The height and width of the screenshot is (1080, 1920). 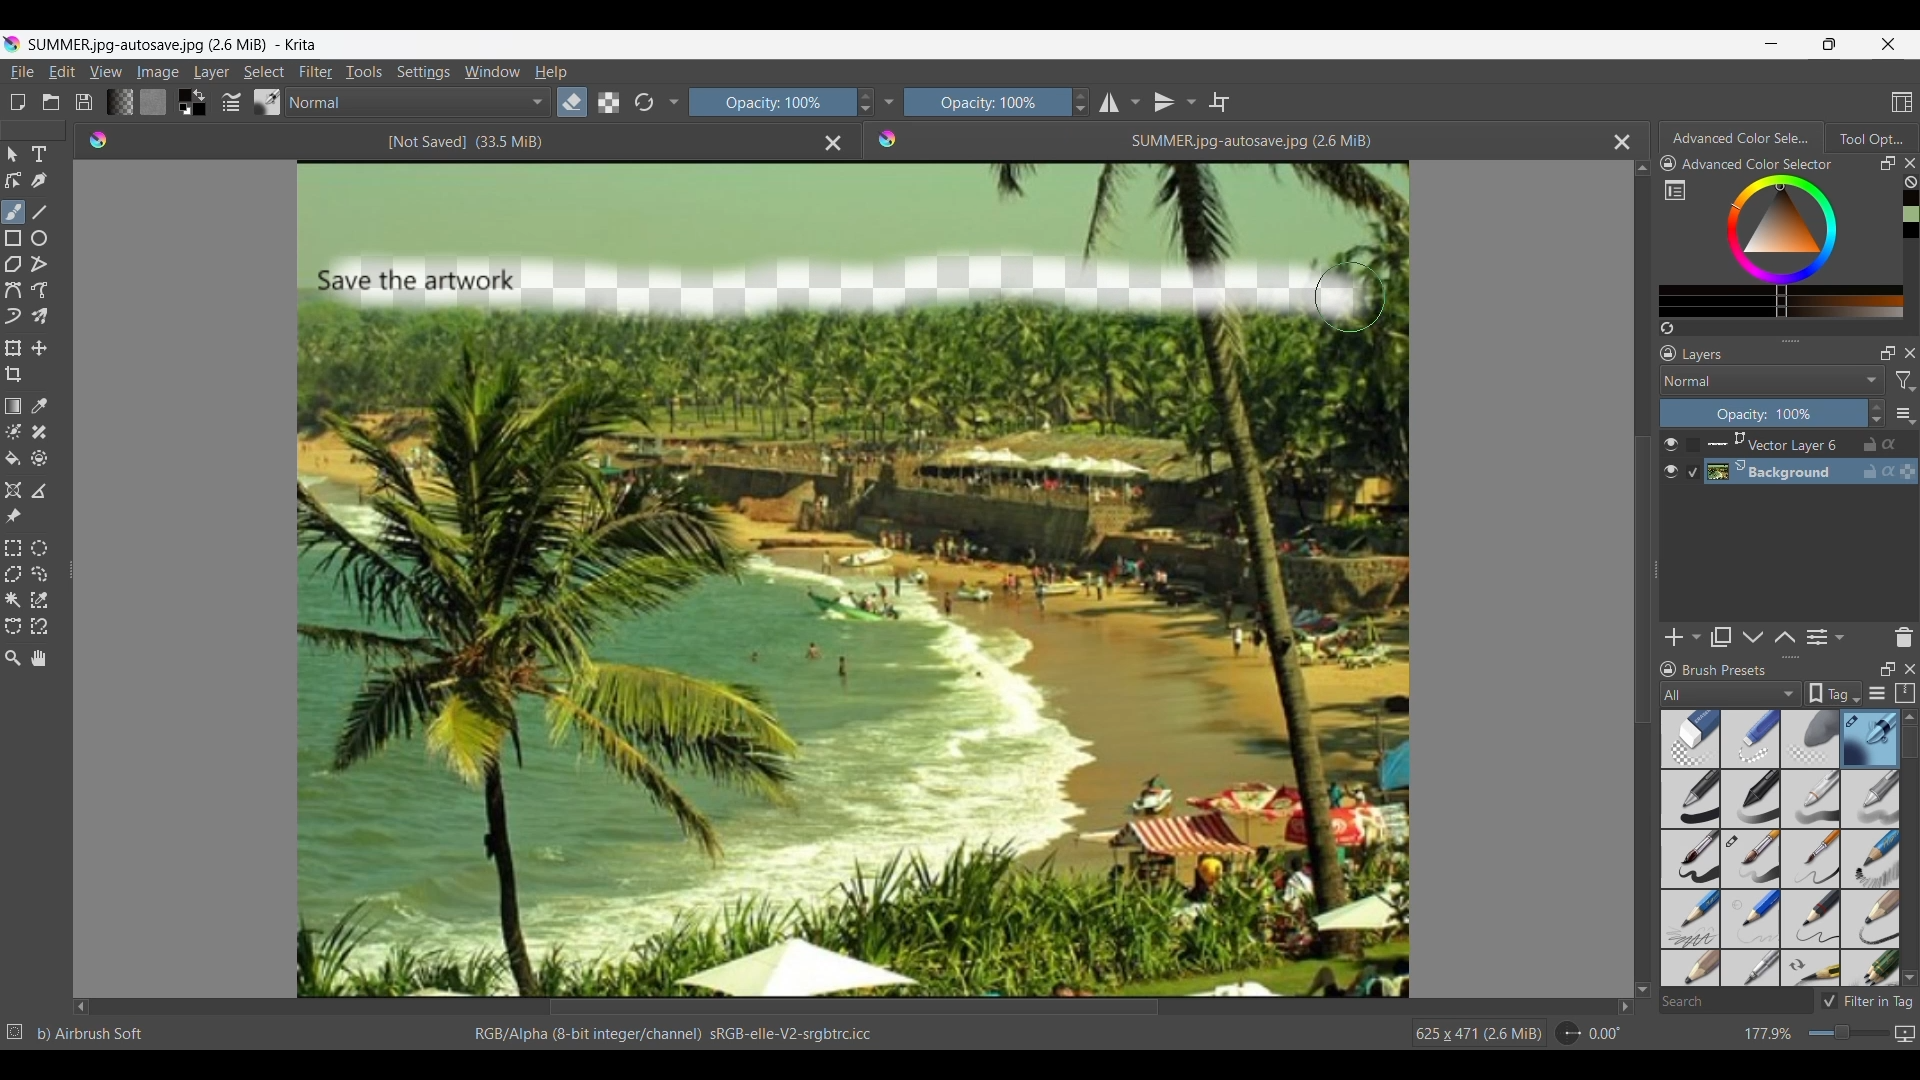 I want to click on More settings, so click(x=1904, y=413).